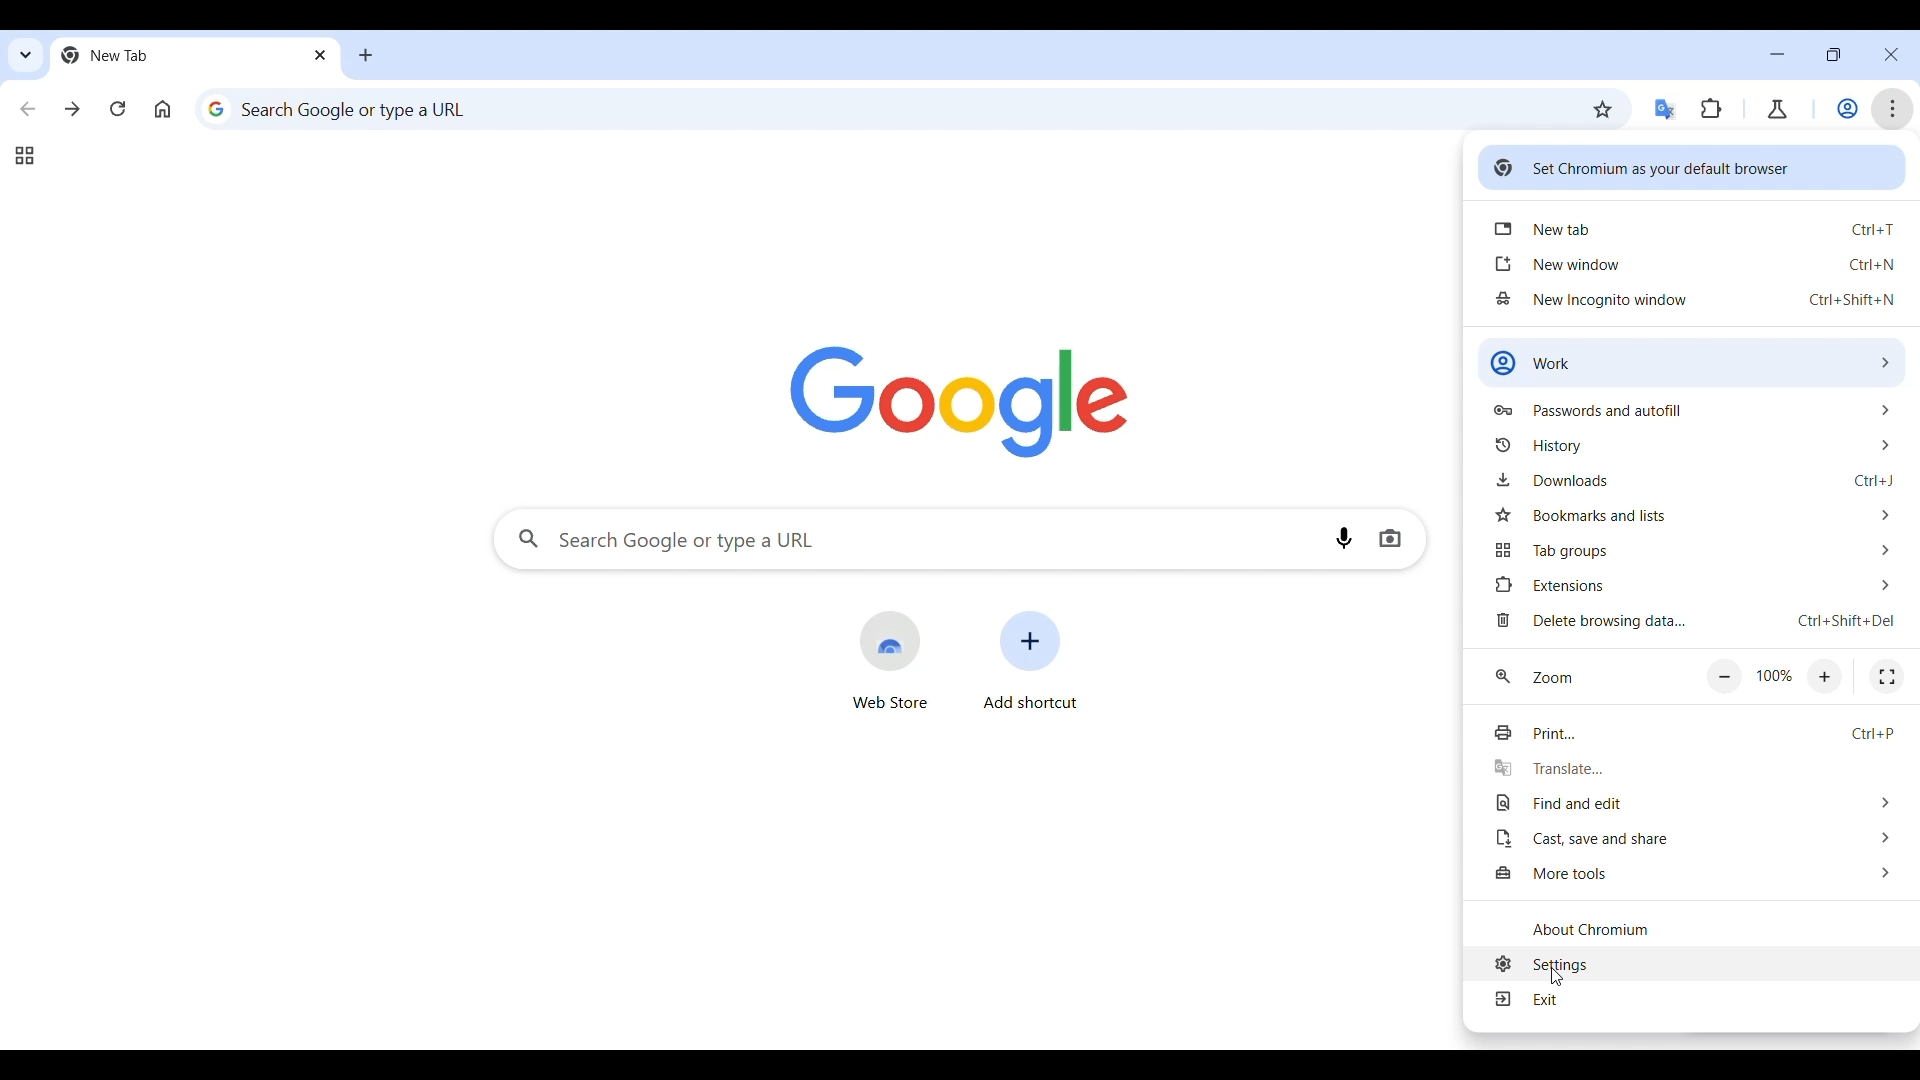 The height and width of the screenshot is (1080, 1920). What do you see at coordinates (1695, 930) in the screenshot?
I see `About Chromium` at bounding box center [1695, 930].